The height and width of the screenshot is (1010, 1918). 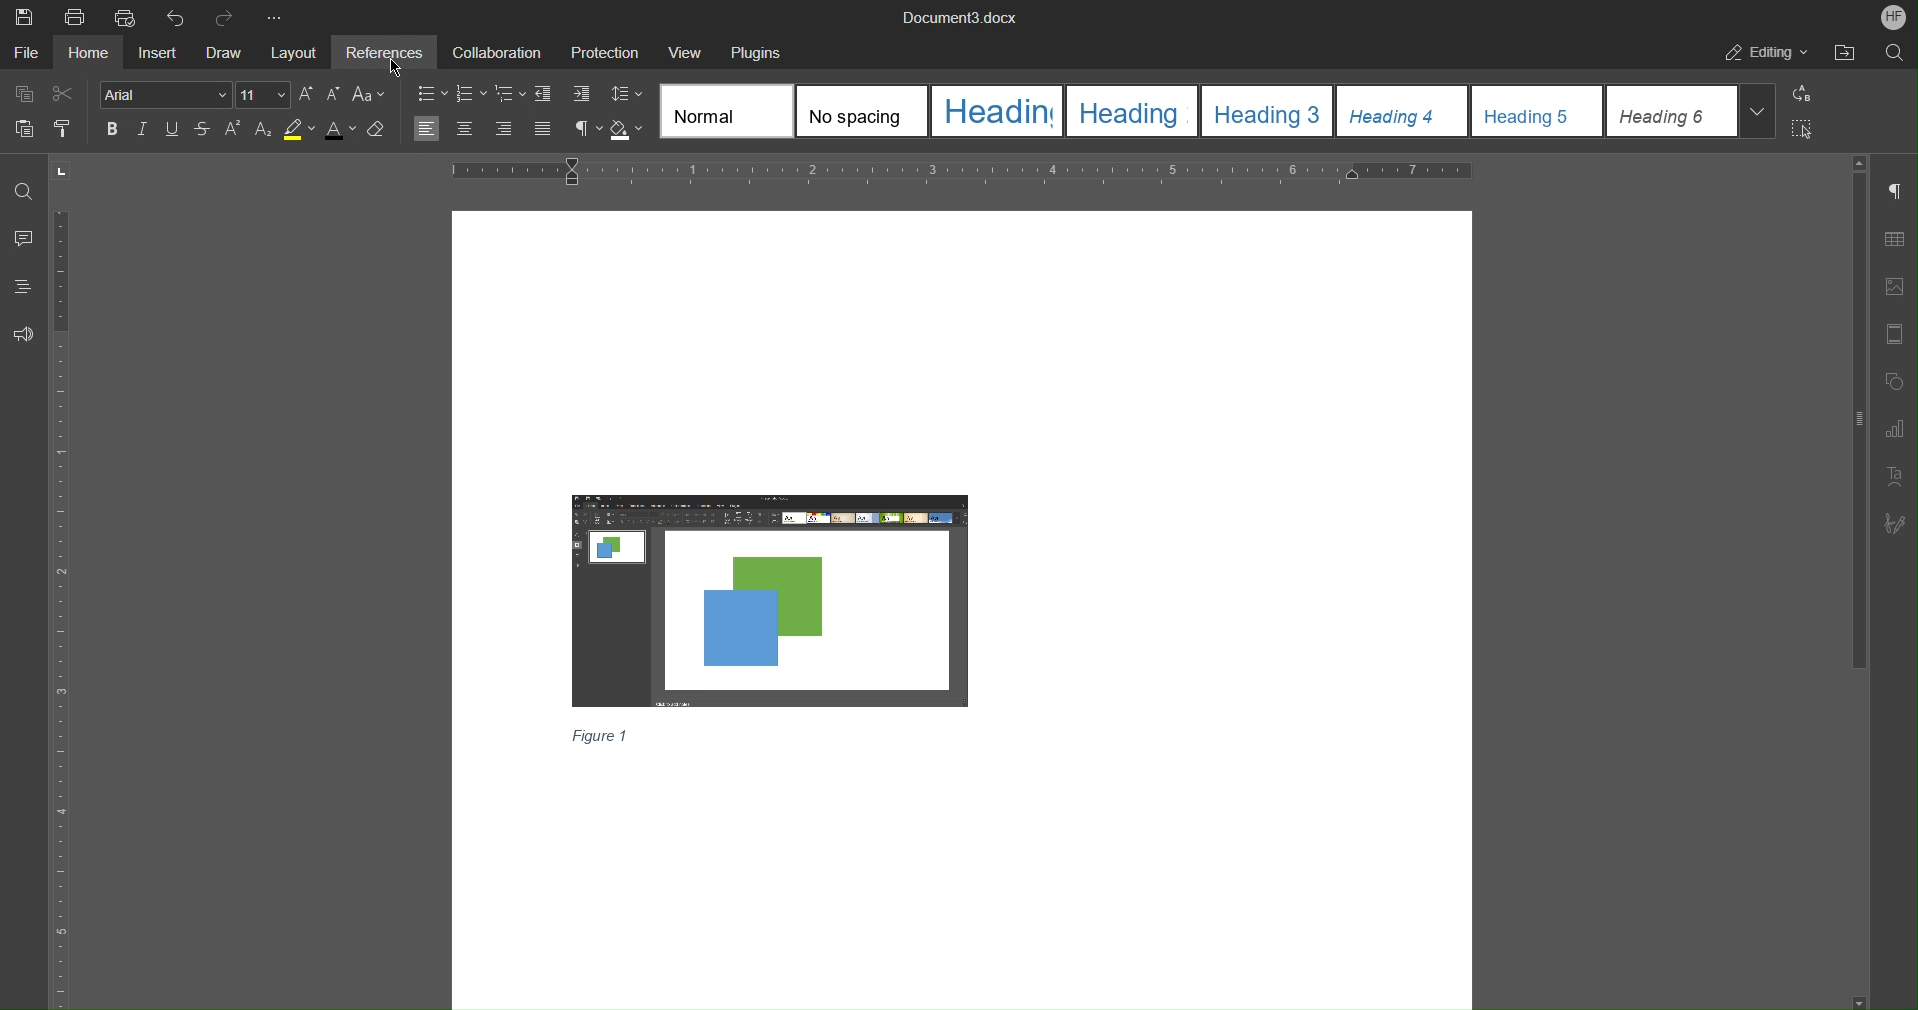 What do you see at coordinates (727, 111) in the screenshot?
I see `Normal` at bounding box center [727, 111].